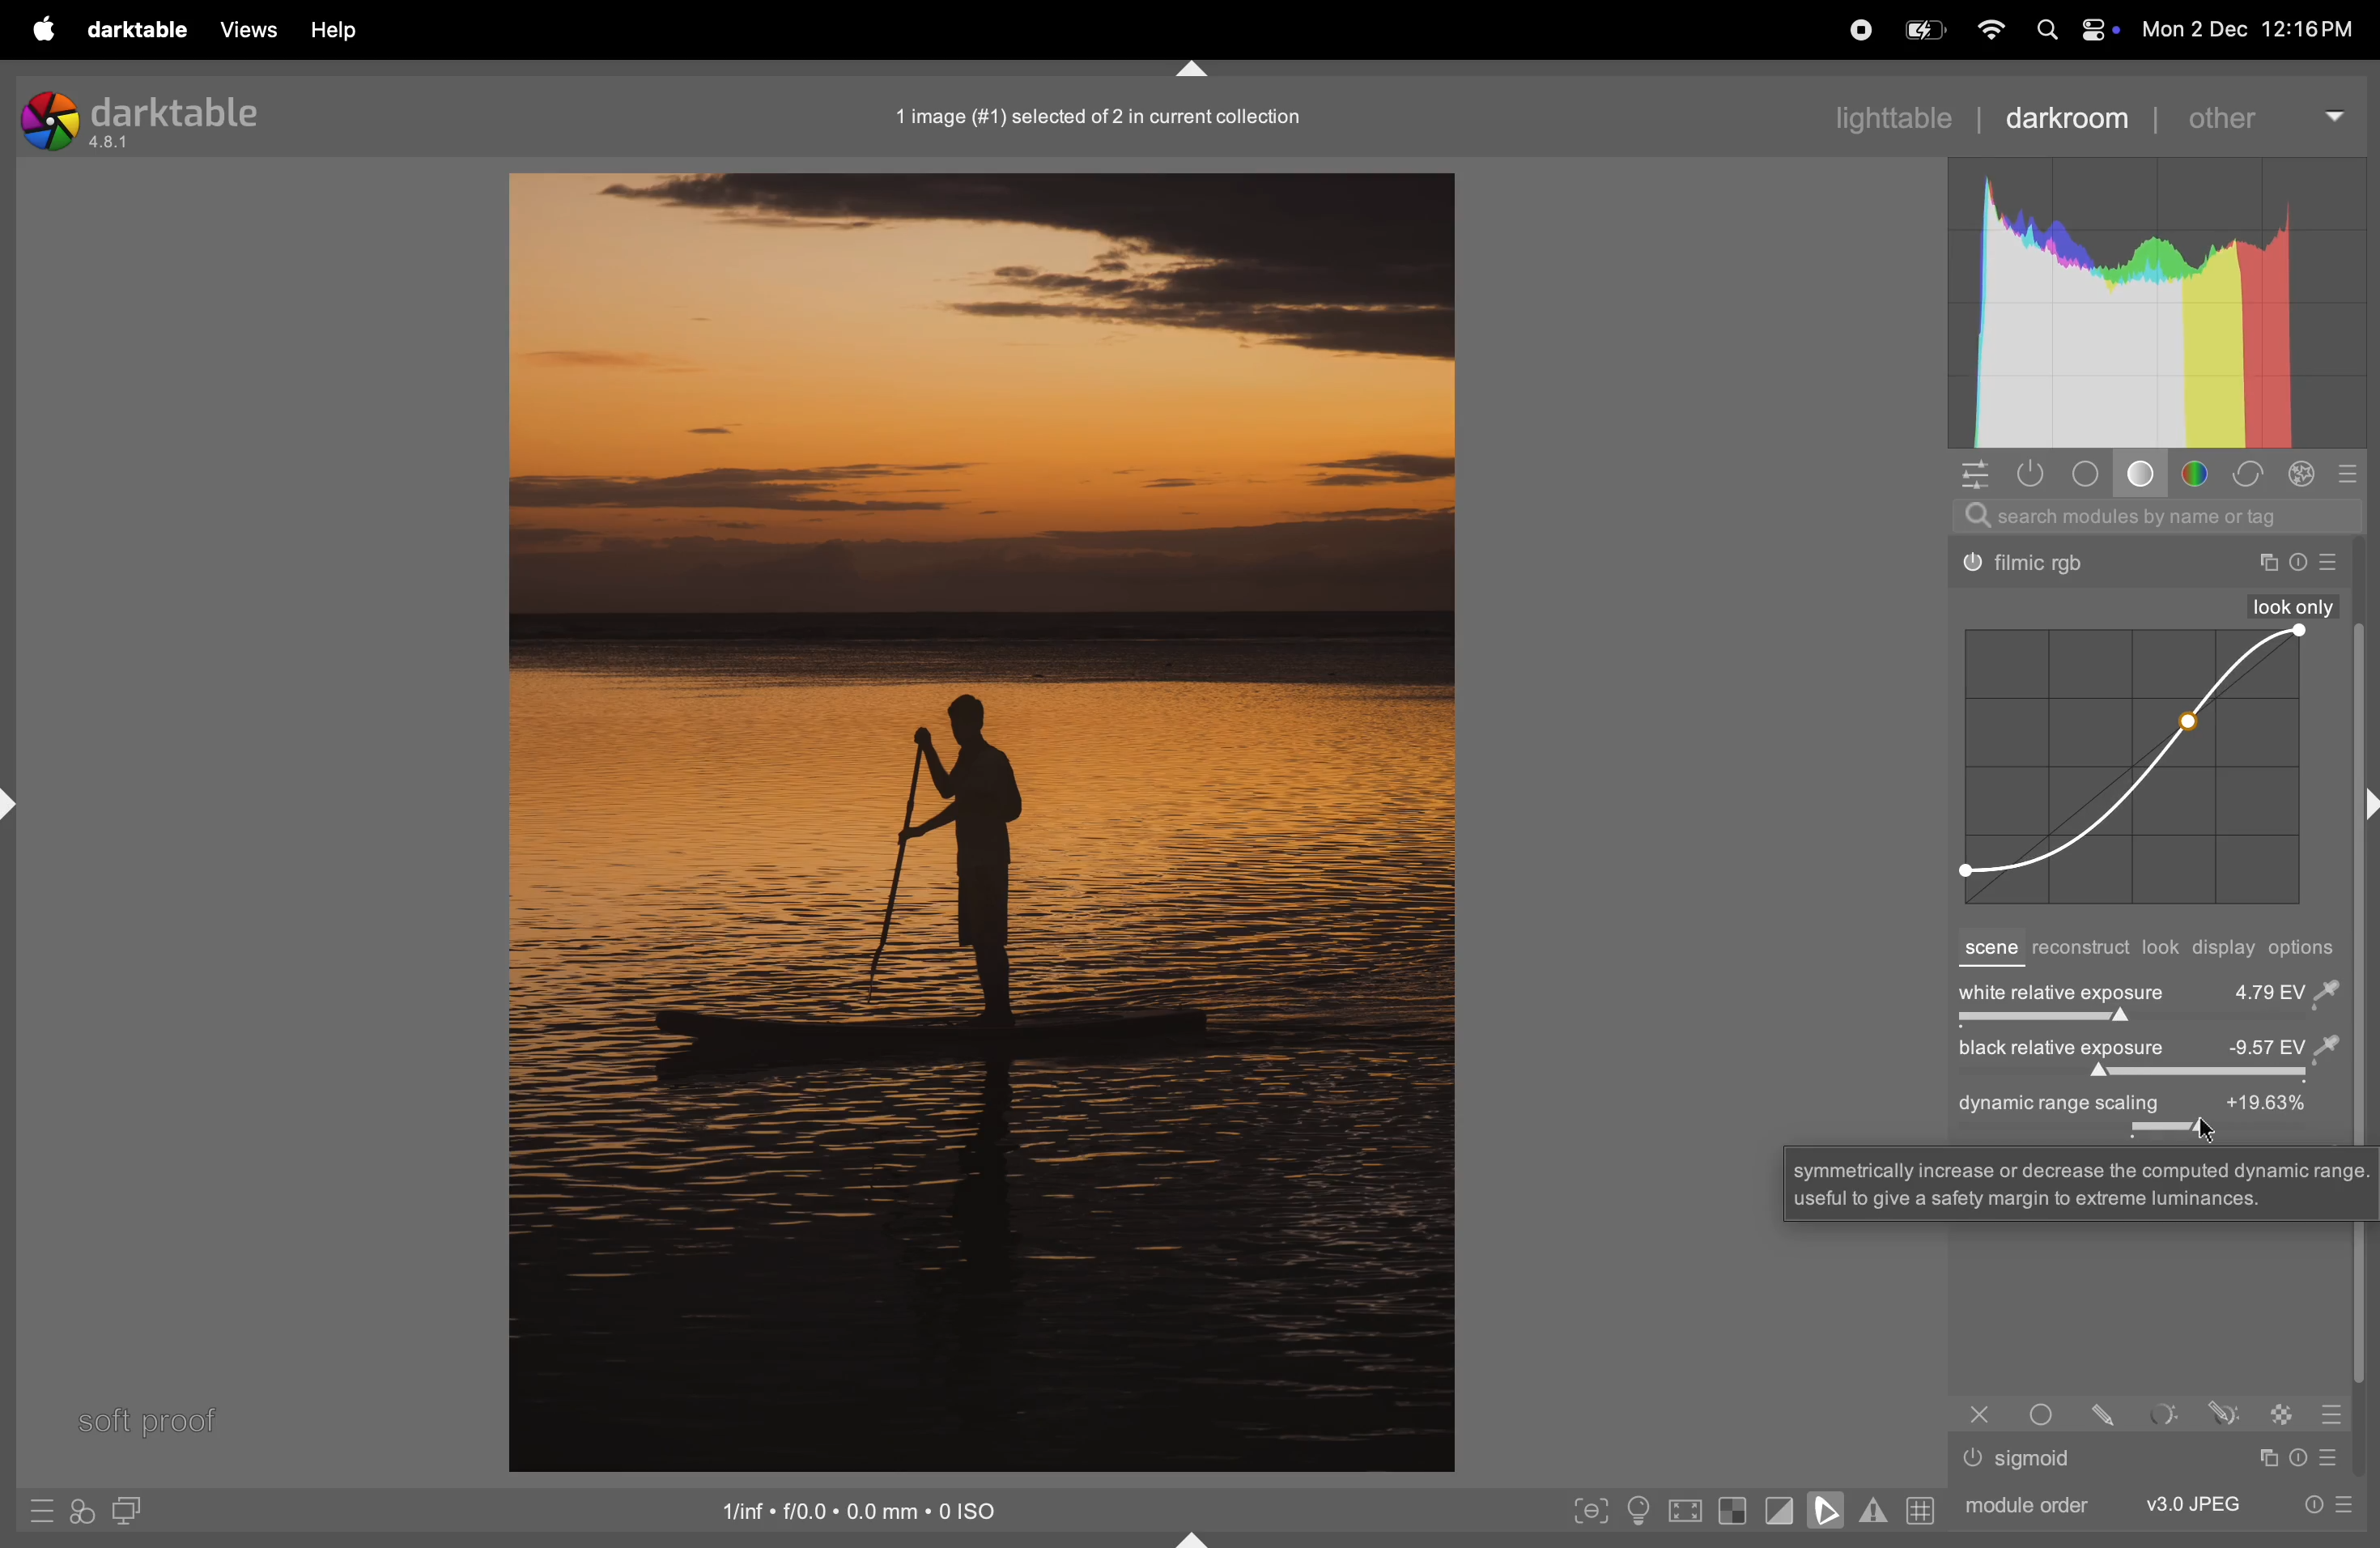 The image size is (2380, 1548). Describe the element at coordinates (2071, 31) in the screenshot. I see `apple widgets` at that location.